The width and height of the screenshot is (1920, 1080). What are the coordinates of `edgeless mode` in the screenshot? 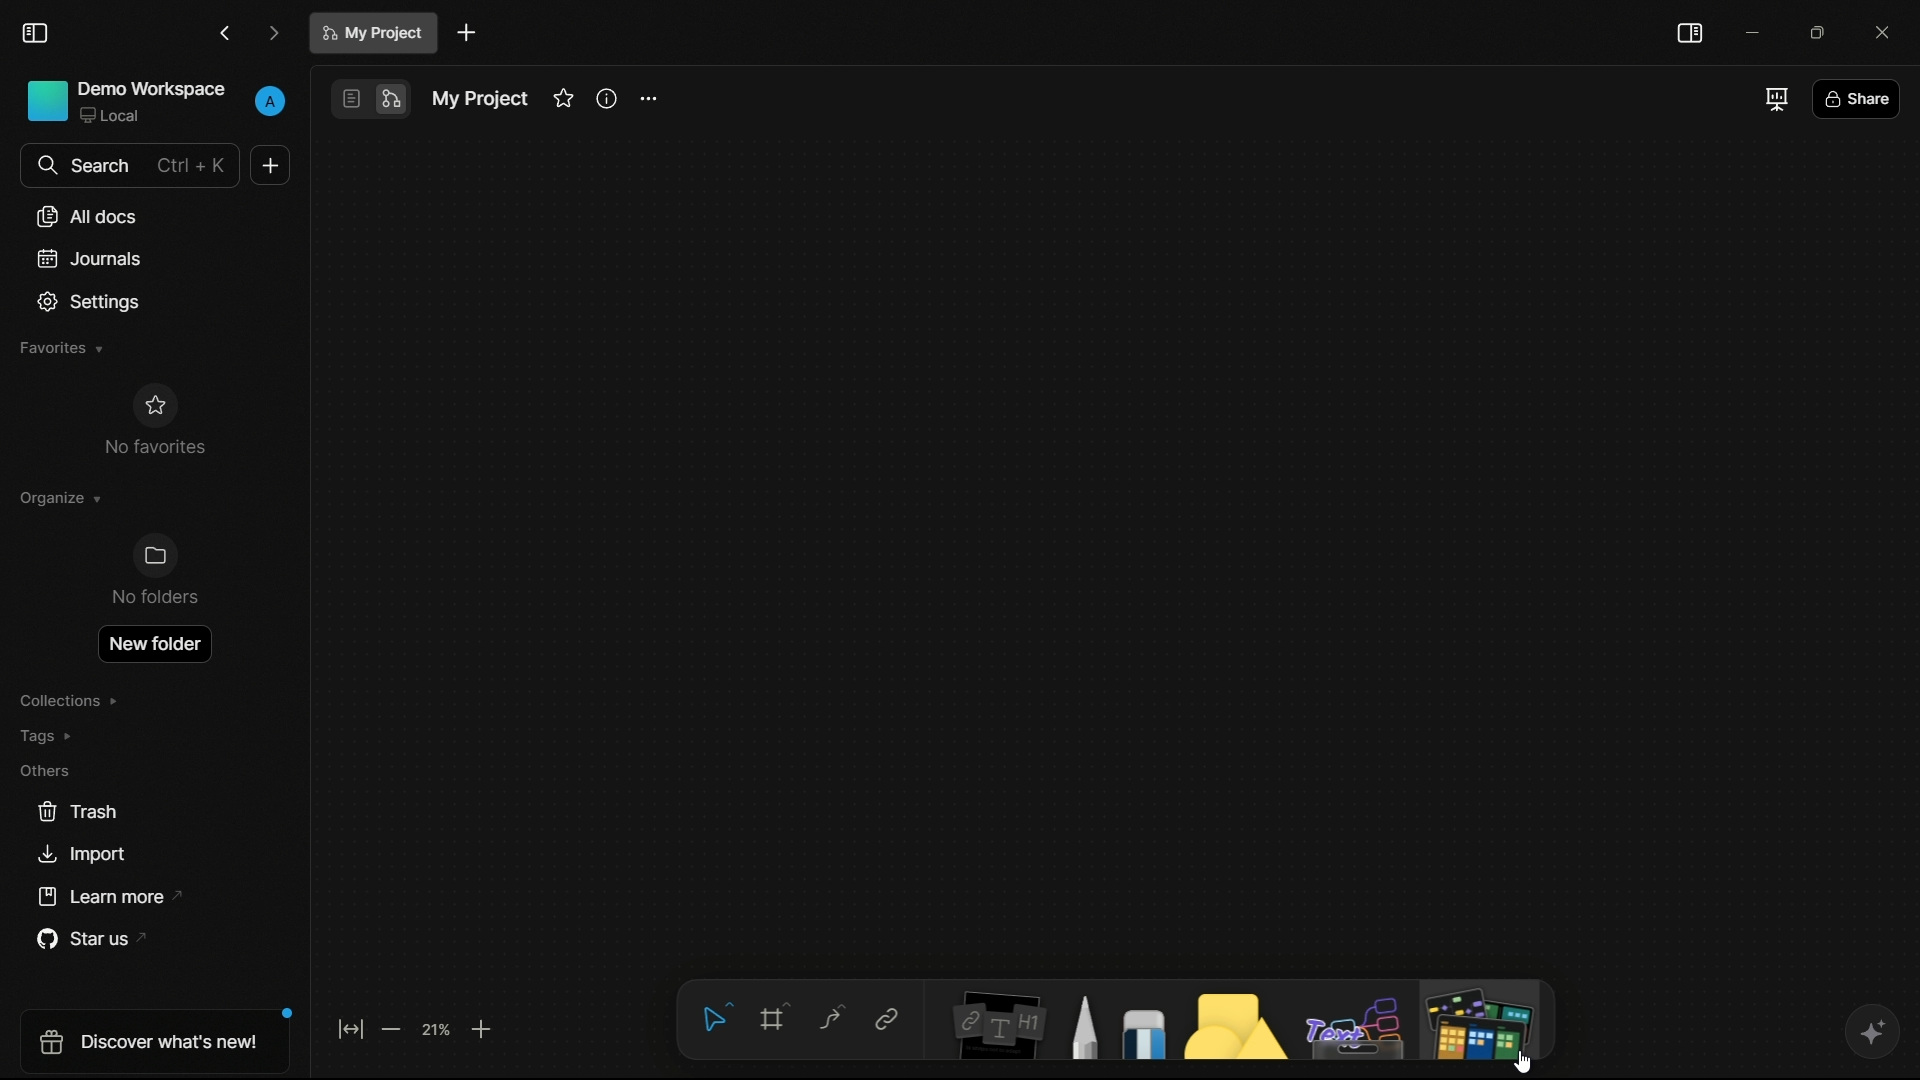 It's located at (393, 100).